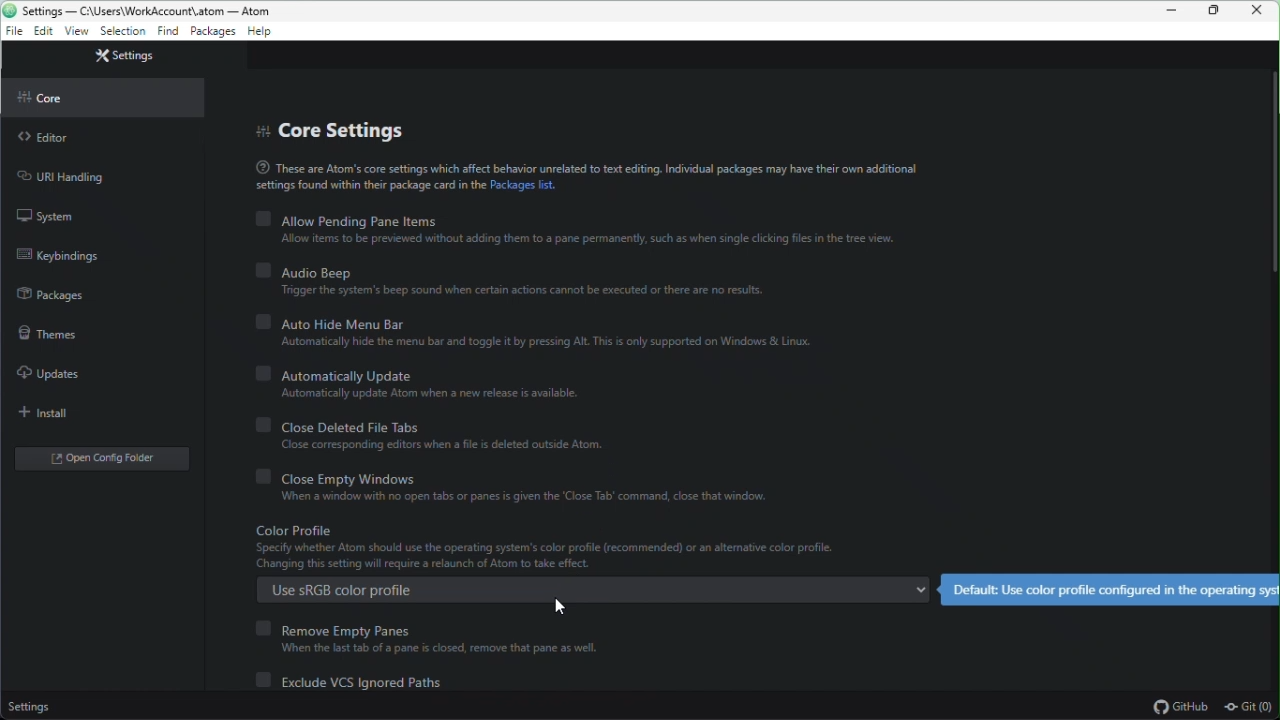  Describe the element at coordinates (428, 635) in the screenshot. I see `Remove empty panes` at that location.